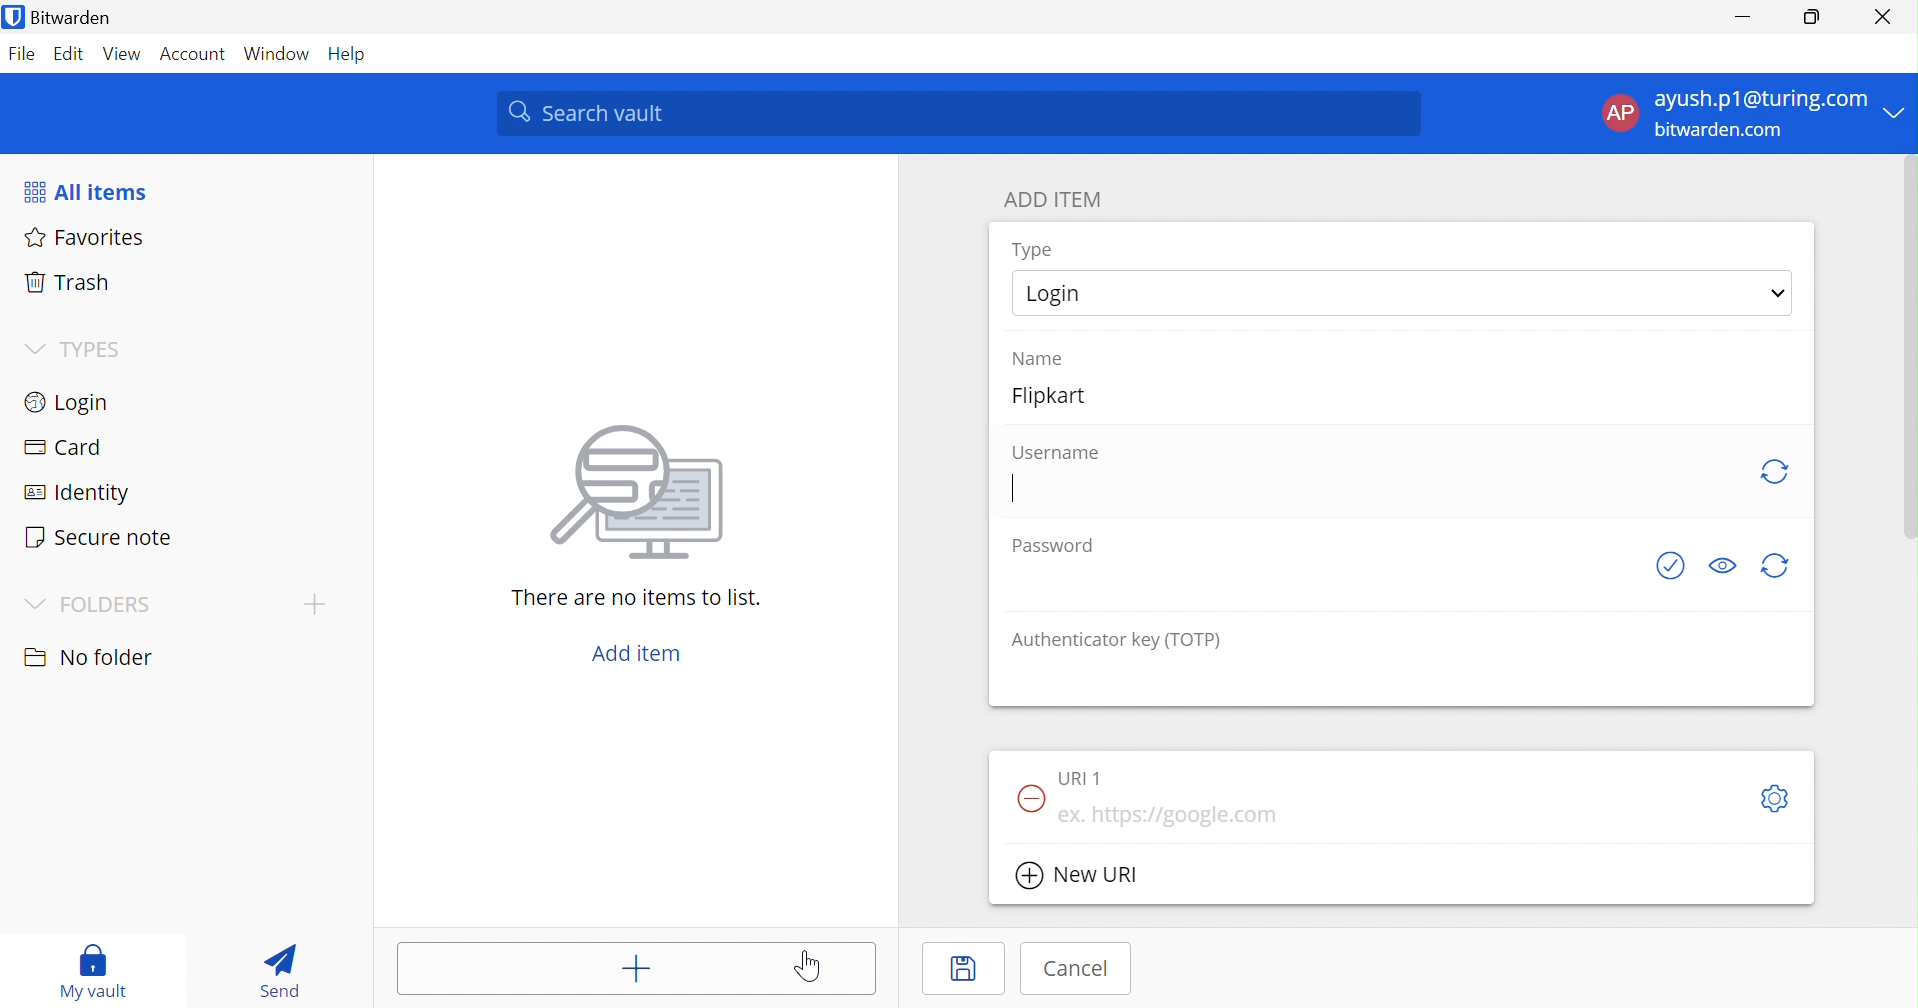 Image resolution: width=1918 pixels, height=1008 pixels. What do you see at coordinates (278, 971) in the screenshot?
I see `Send` at bounding box center [278, 971].